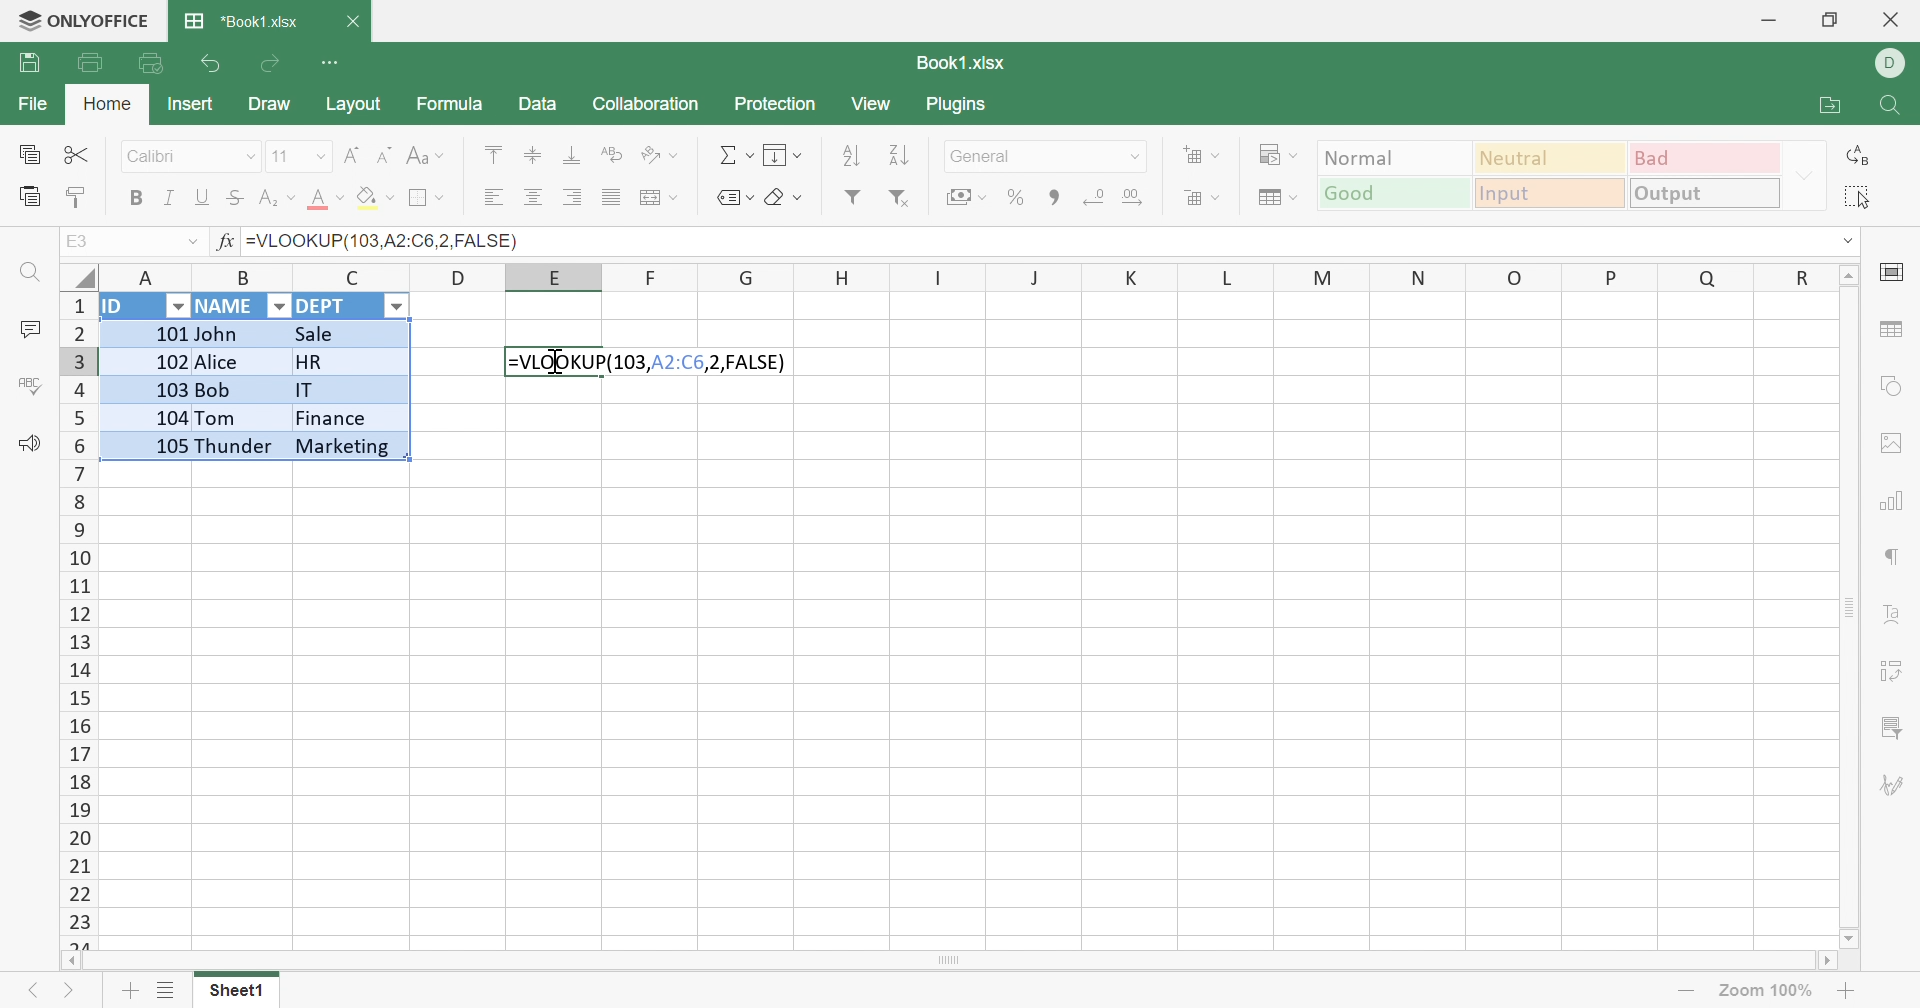 The height and width of the screenshot is (1008, 1920). Describe the element at coordinates (655, 196) in the screenshot. I see `Merge and center` at that location.